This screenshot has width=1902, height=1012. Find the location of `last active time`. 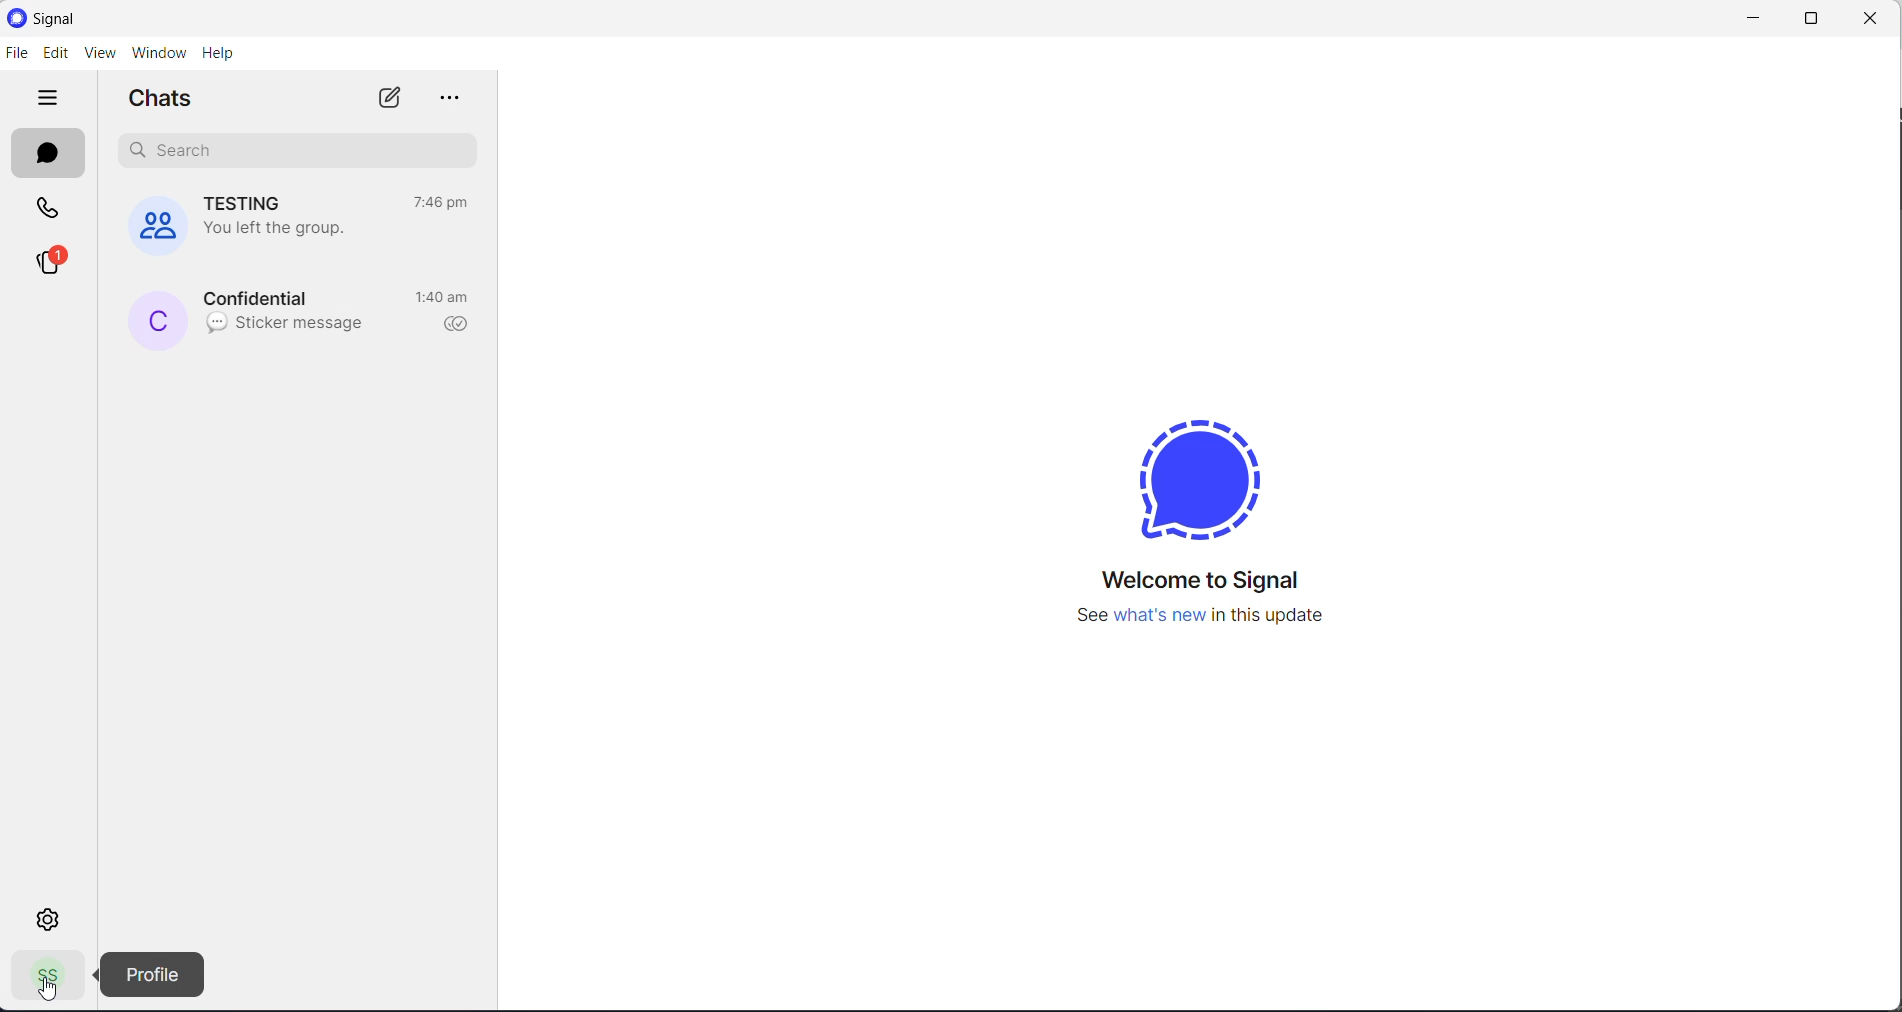

last active time is located at coordinates (445, 203).